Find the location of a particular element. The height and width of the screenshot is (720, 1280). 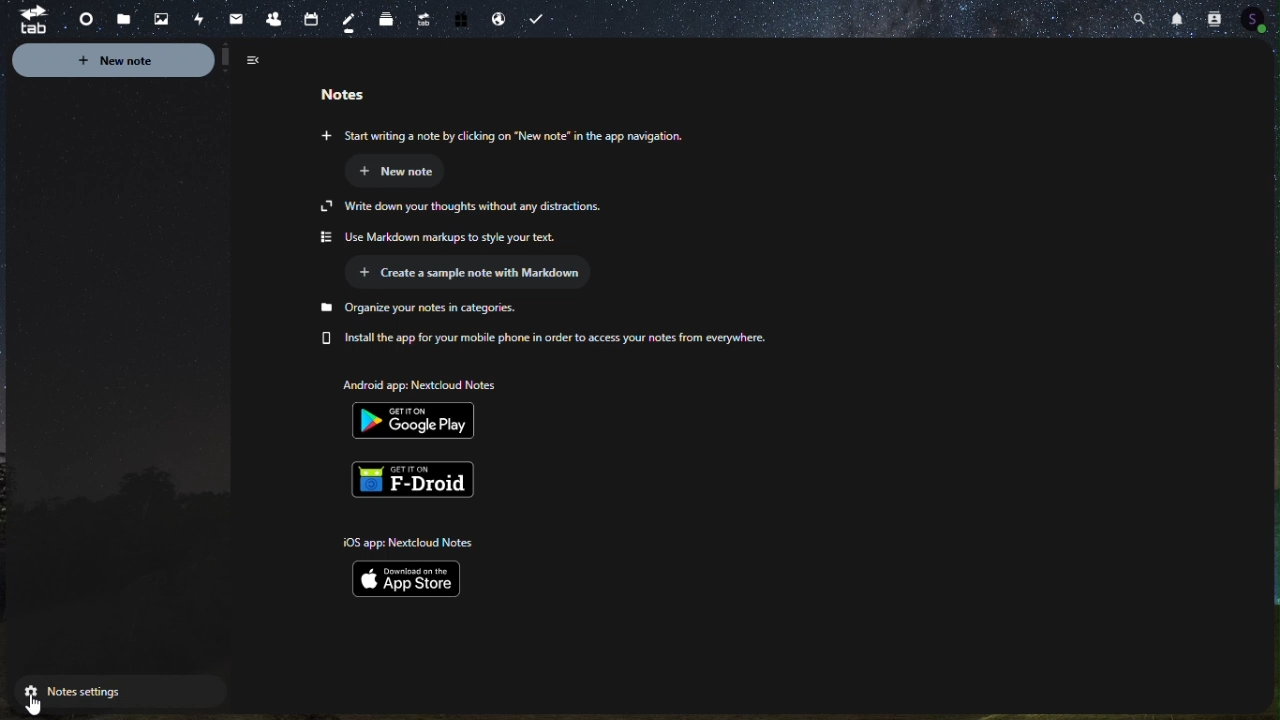

F-droid is located at coordinates (415, 480).